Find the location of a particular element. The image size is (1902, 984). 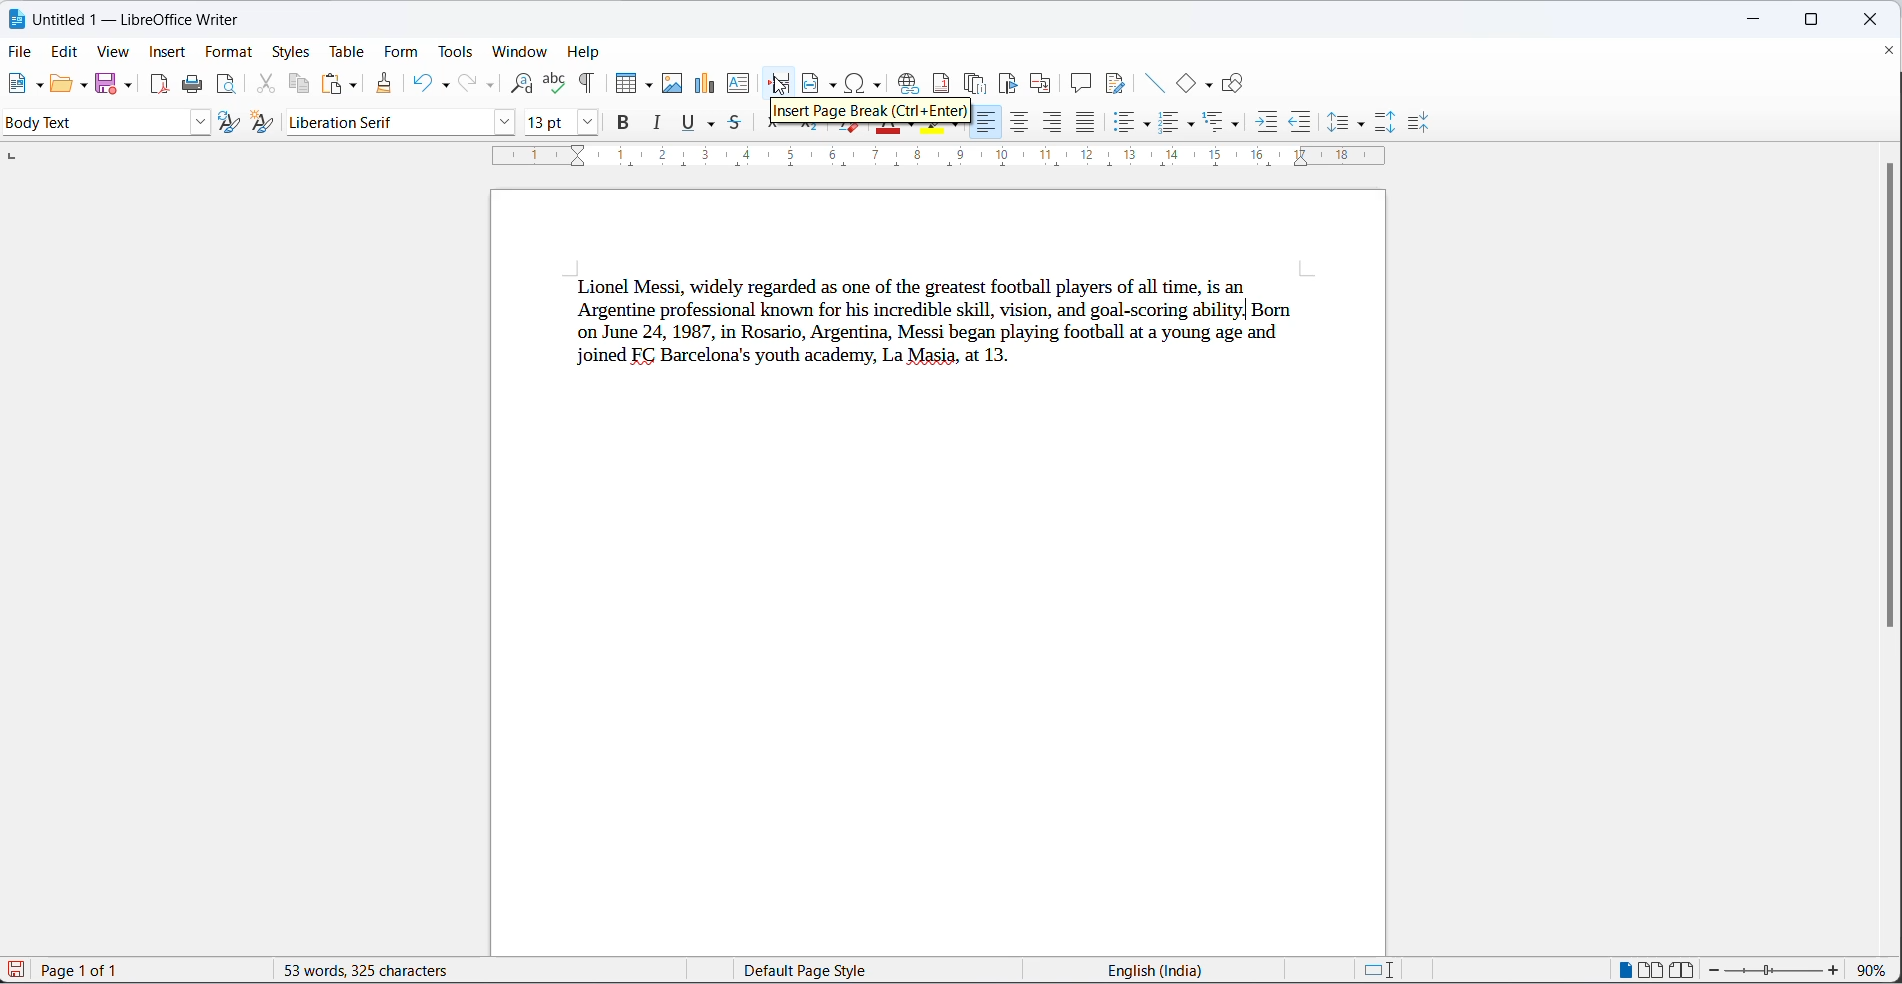

insert field is located at coordinates (820, 85).